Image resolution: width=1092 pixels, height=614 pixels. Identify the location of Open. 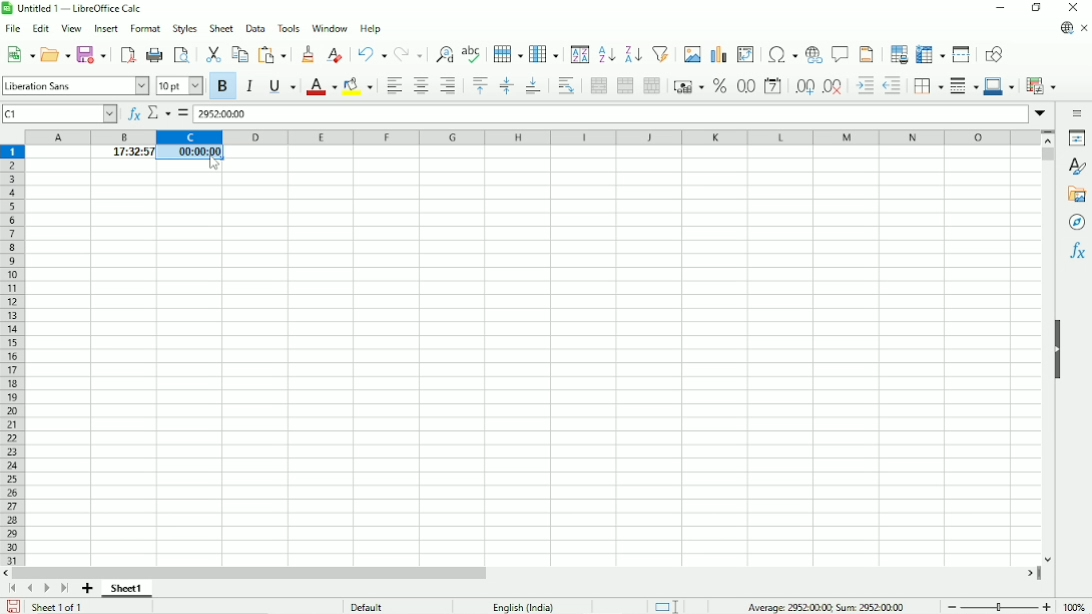
(55, 54).